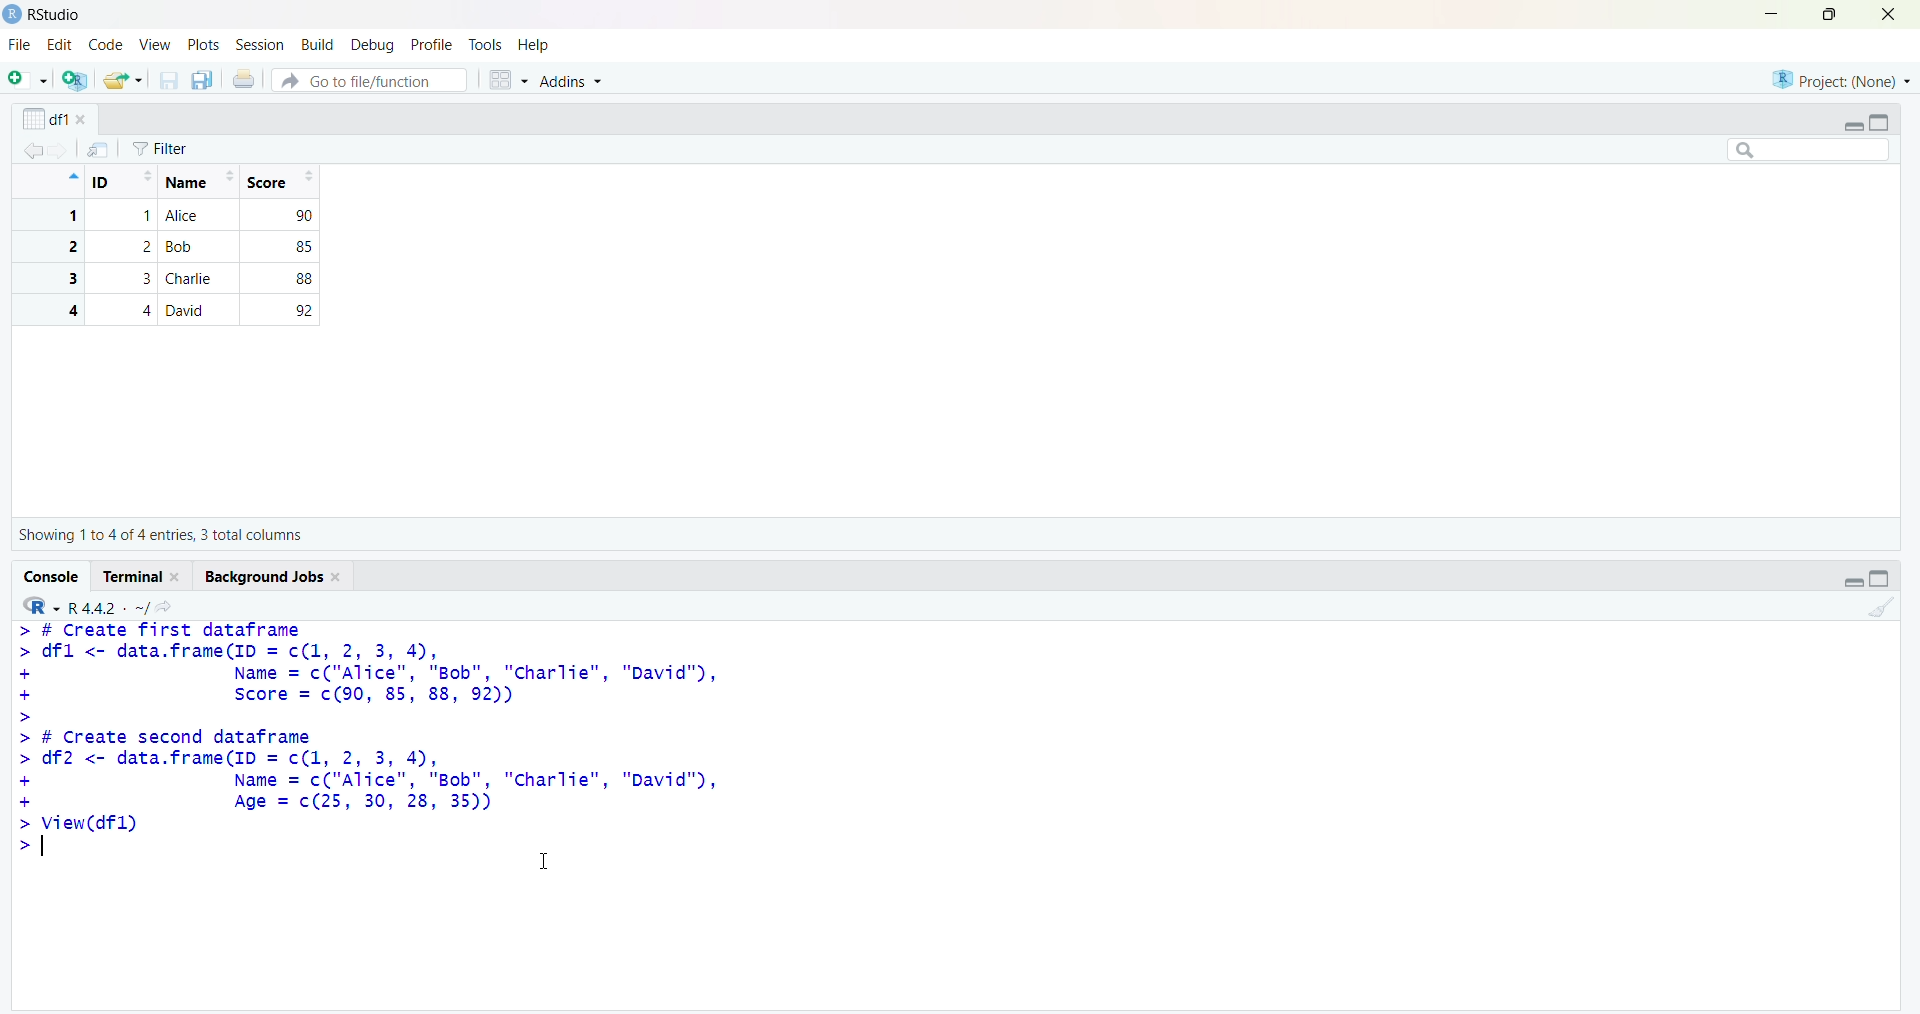  I want to click on share folder as, so click(124, 80).